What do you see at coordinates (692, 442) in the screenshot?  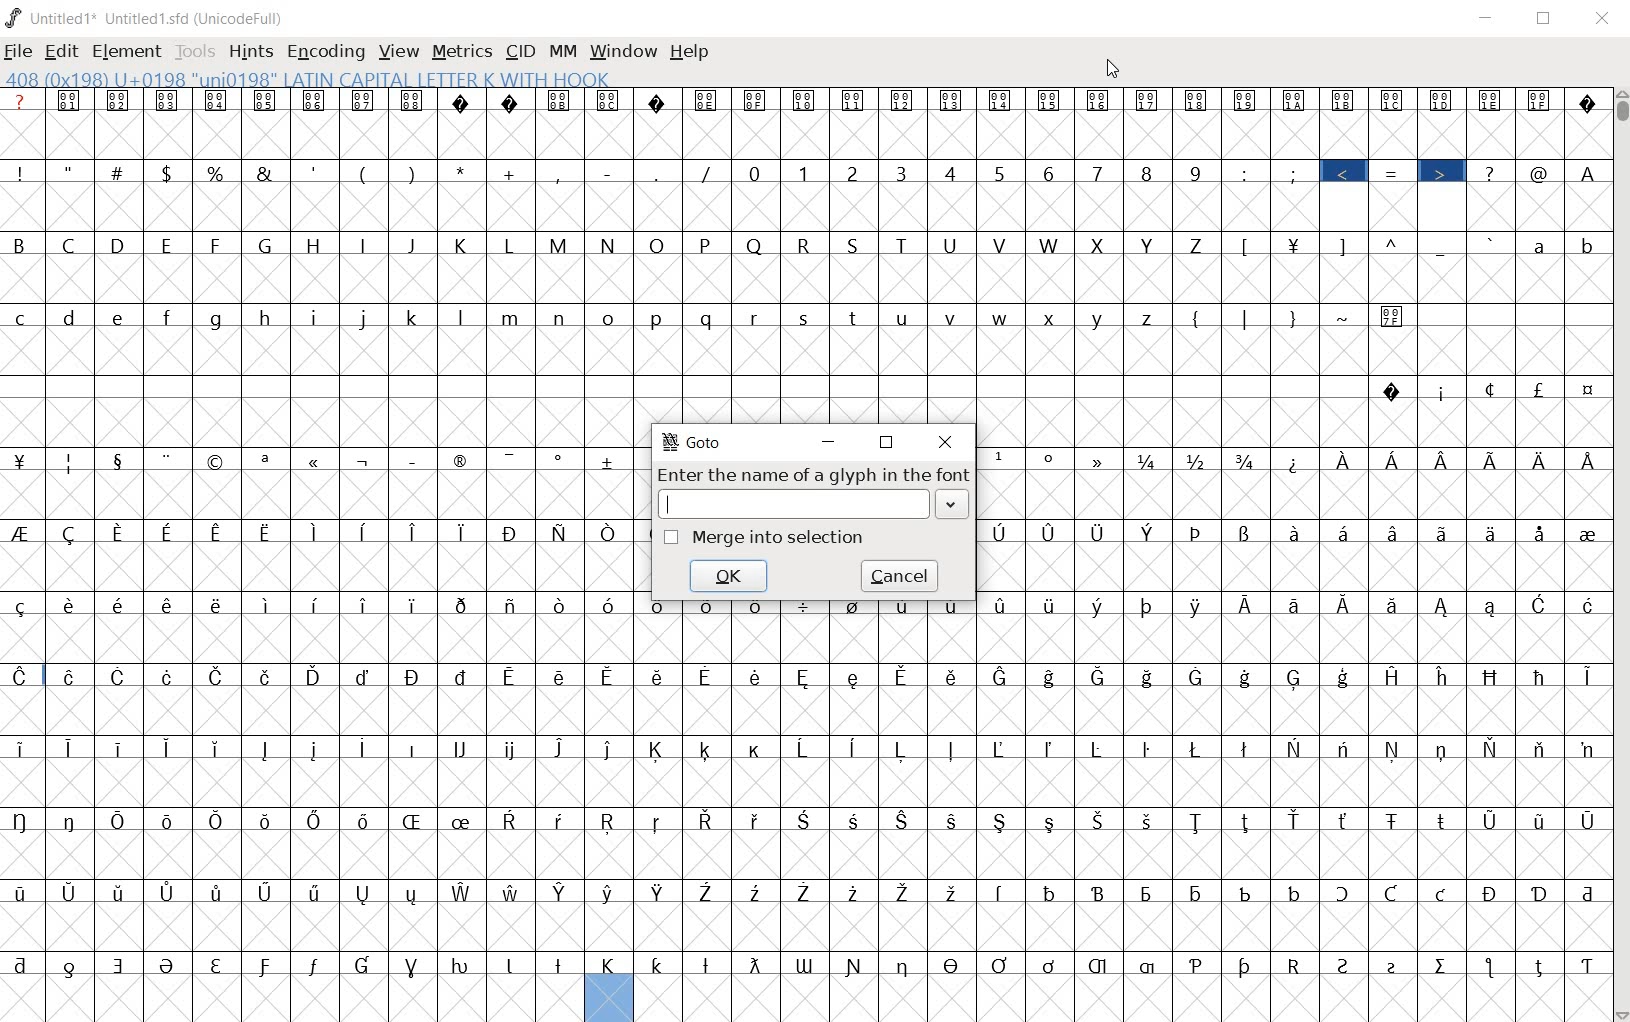 I see `GoTo` at bounding box center [692, 442].